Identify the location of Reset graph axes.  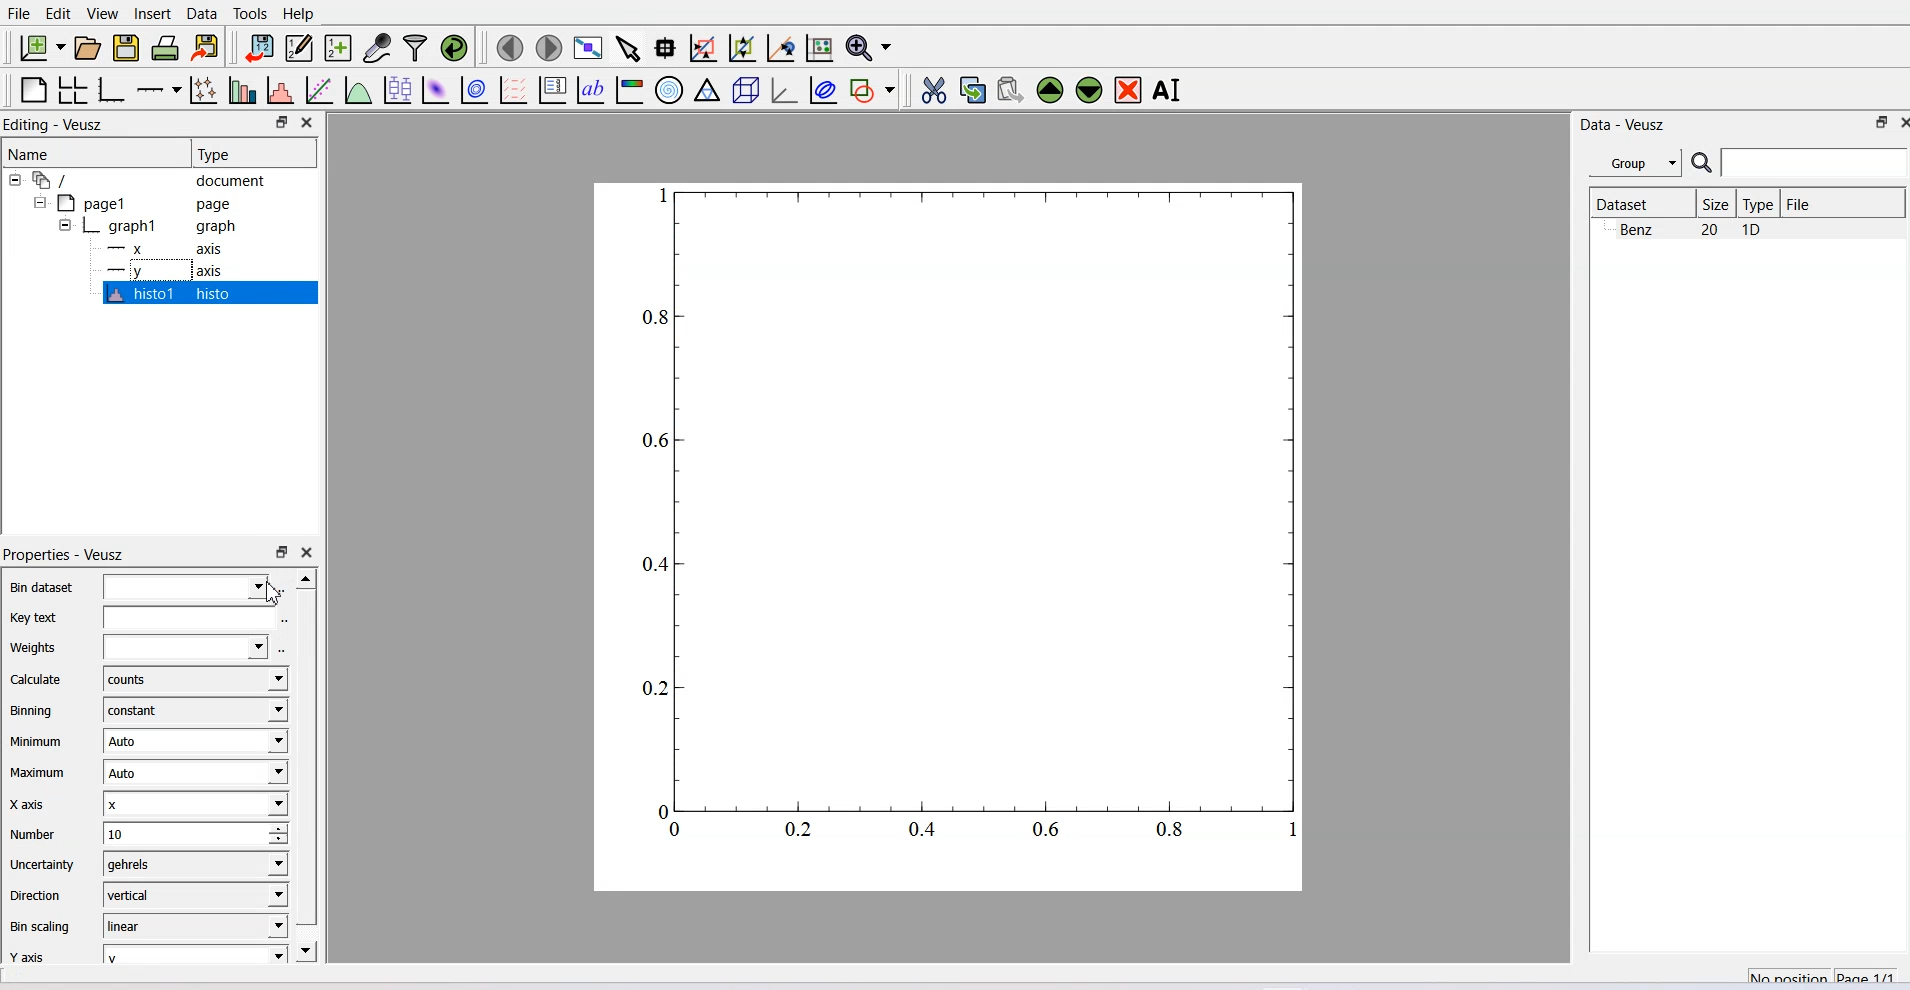
(821, 47).